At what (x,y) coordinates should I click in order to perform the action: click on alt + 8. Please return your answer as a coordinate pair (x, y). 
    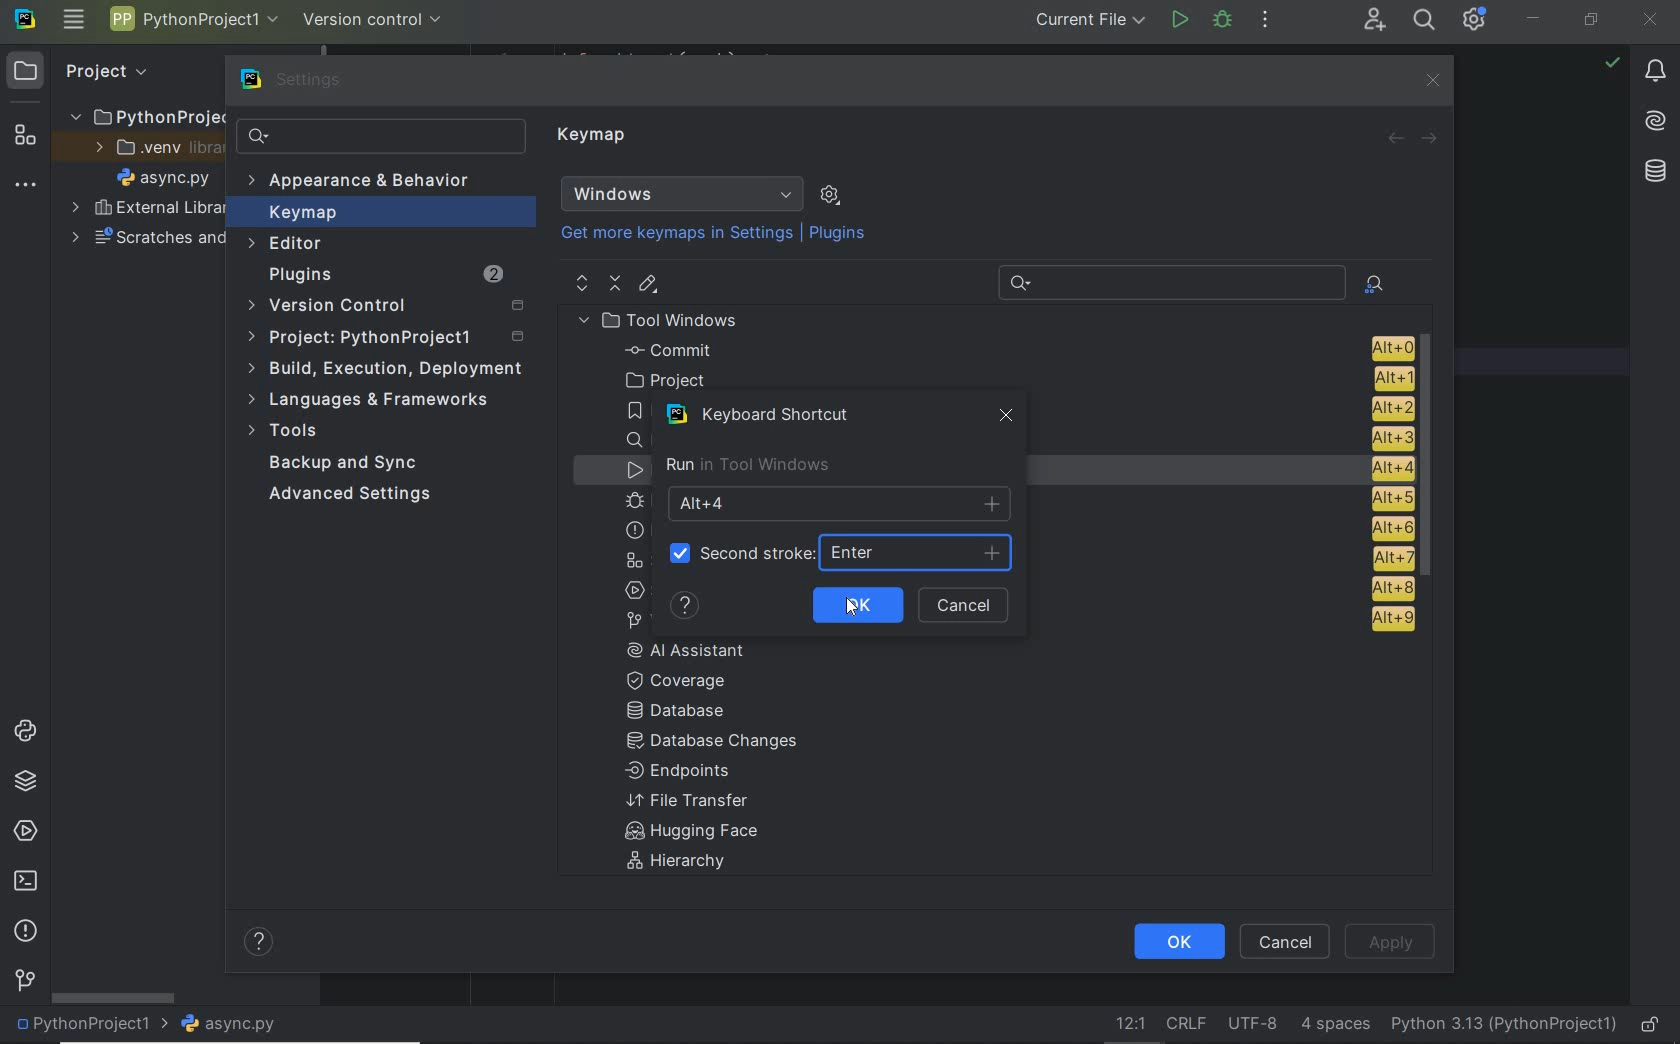
    Looking at the image, I should click on (1391, 588).